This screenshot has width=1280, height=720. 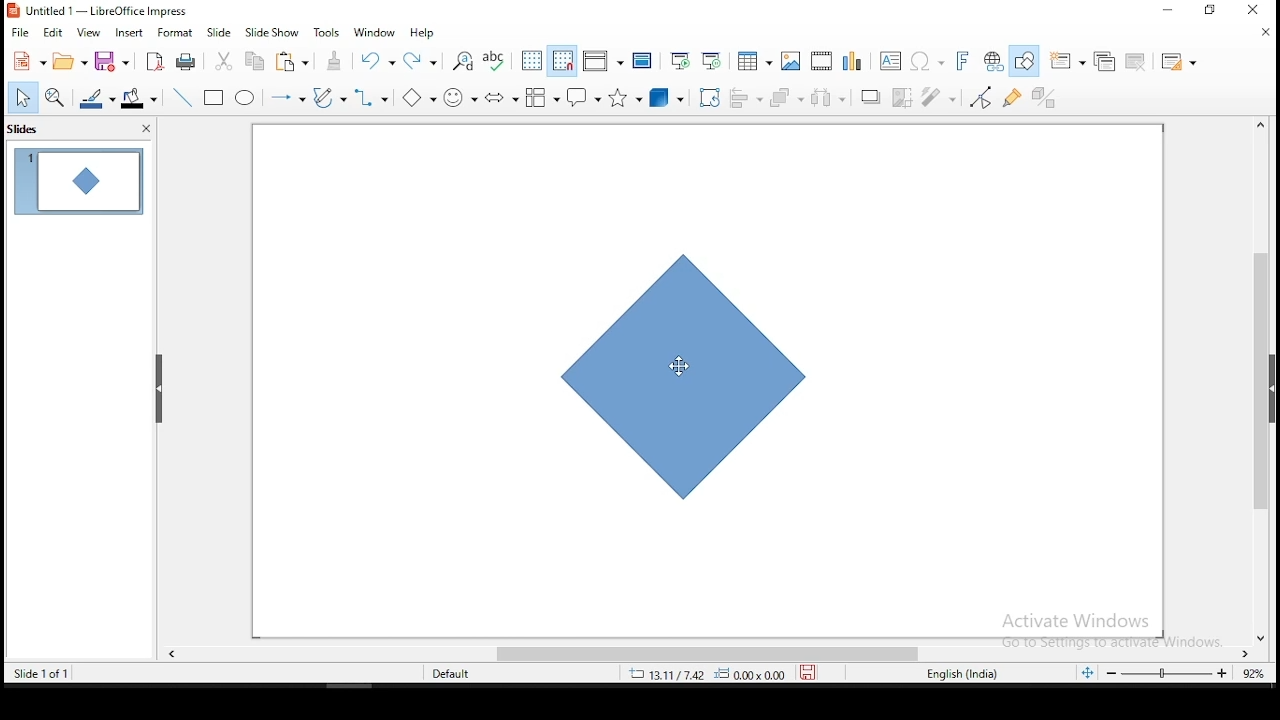 I want to click on callout shapes, so click(x=587, y=96).